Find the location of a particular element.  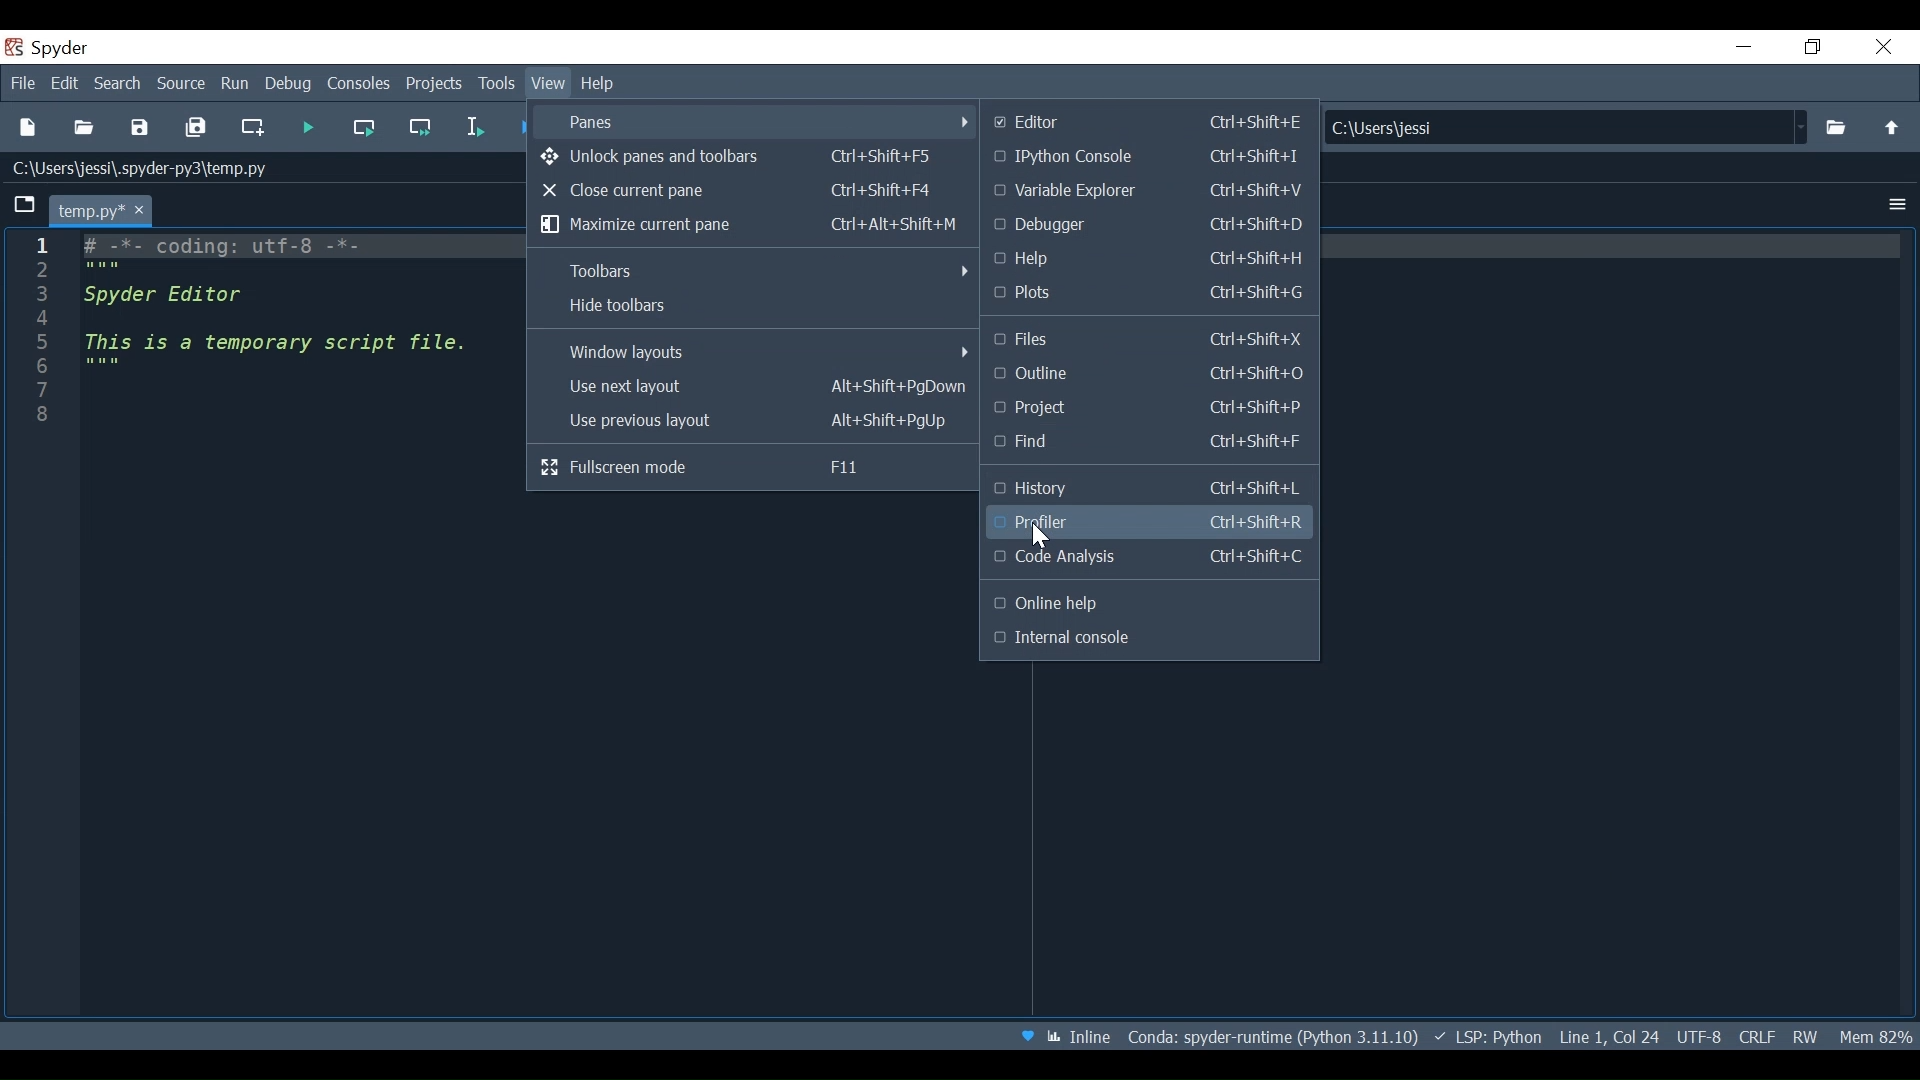

Outline Help is located at coordinates (1151, 605).